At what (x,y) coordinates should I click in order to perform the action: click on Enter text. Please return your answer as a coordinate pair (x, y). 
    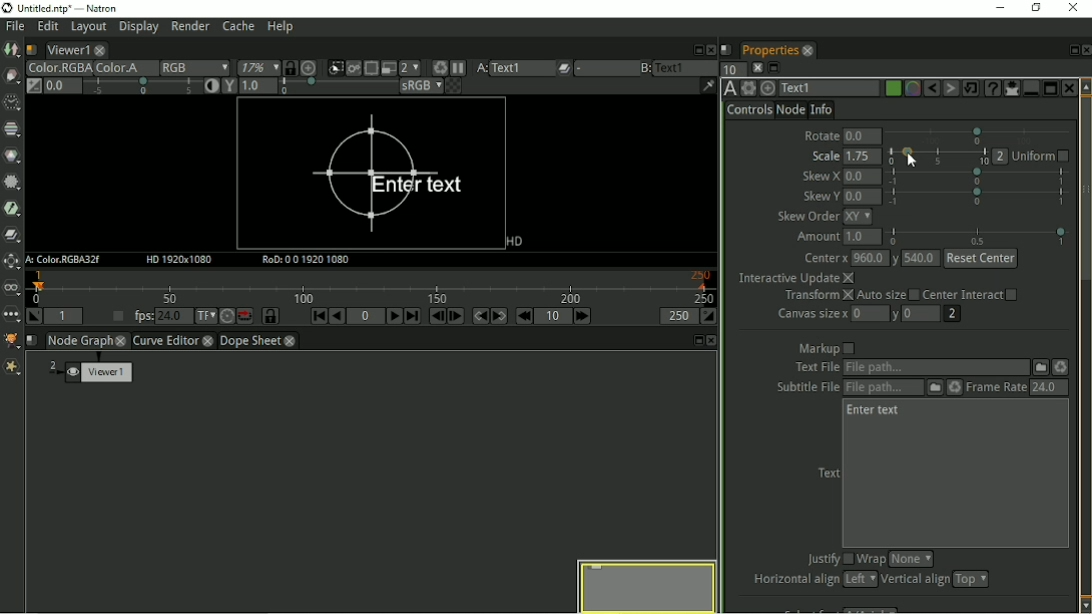
    Looking at the image, I should click on (876, 412).